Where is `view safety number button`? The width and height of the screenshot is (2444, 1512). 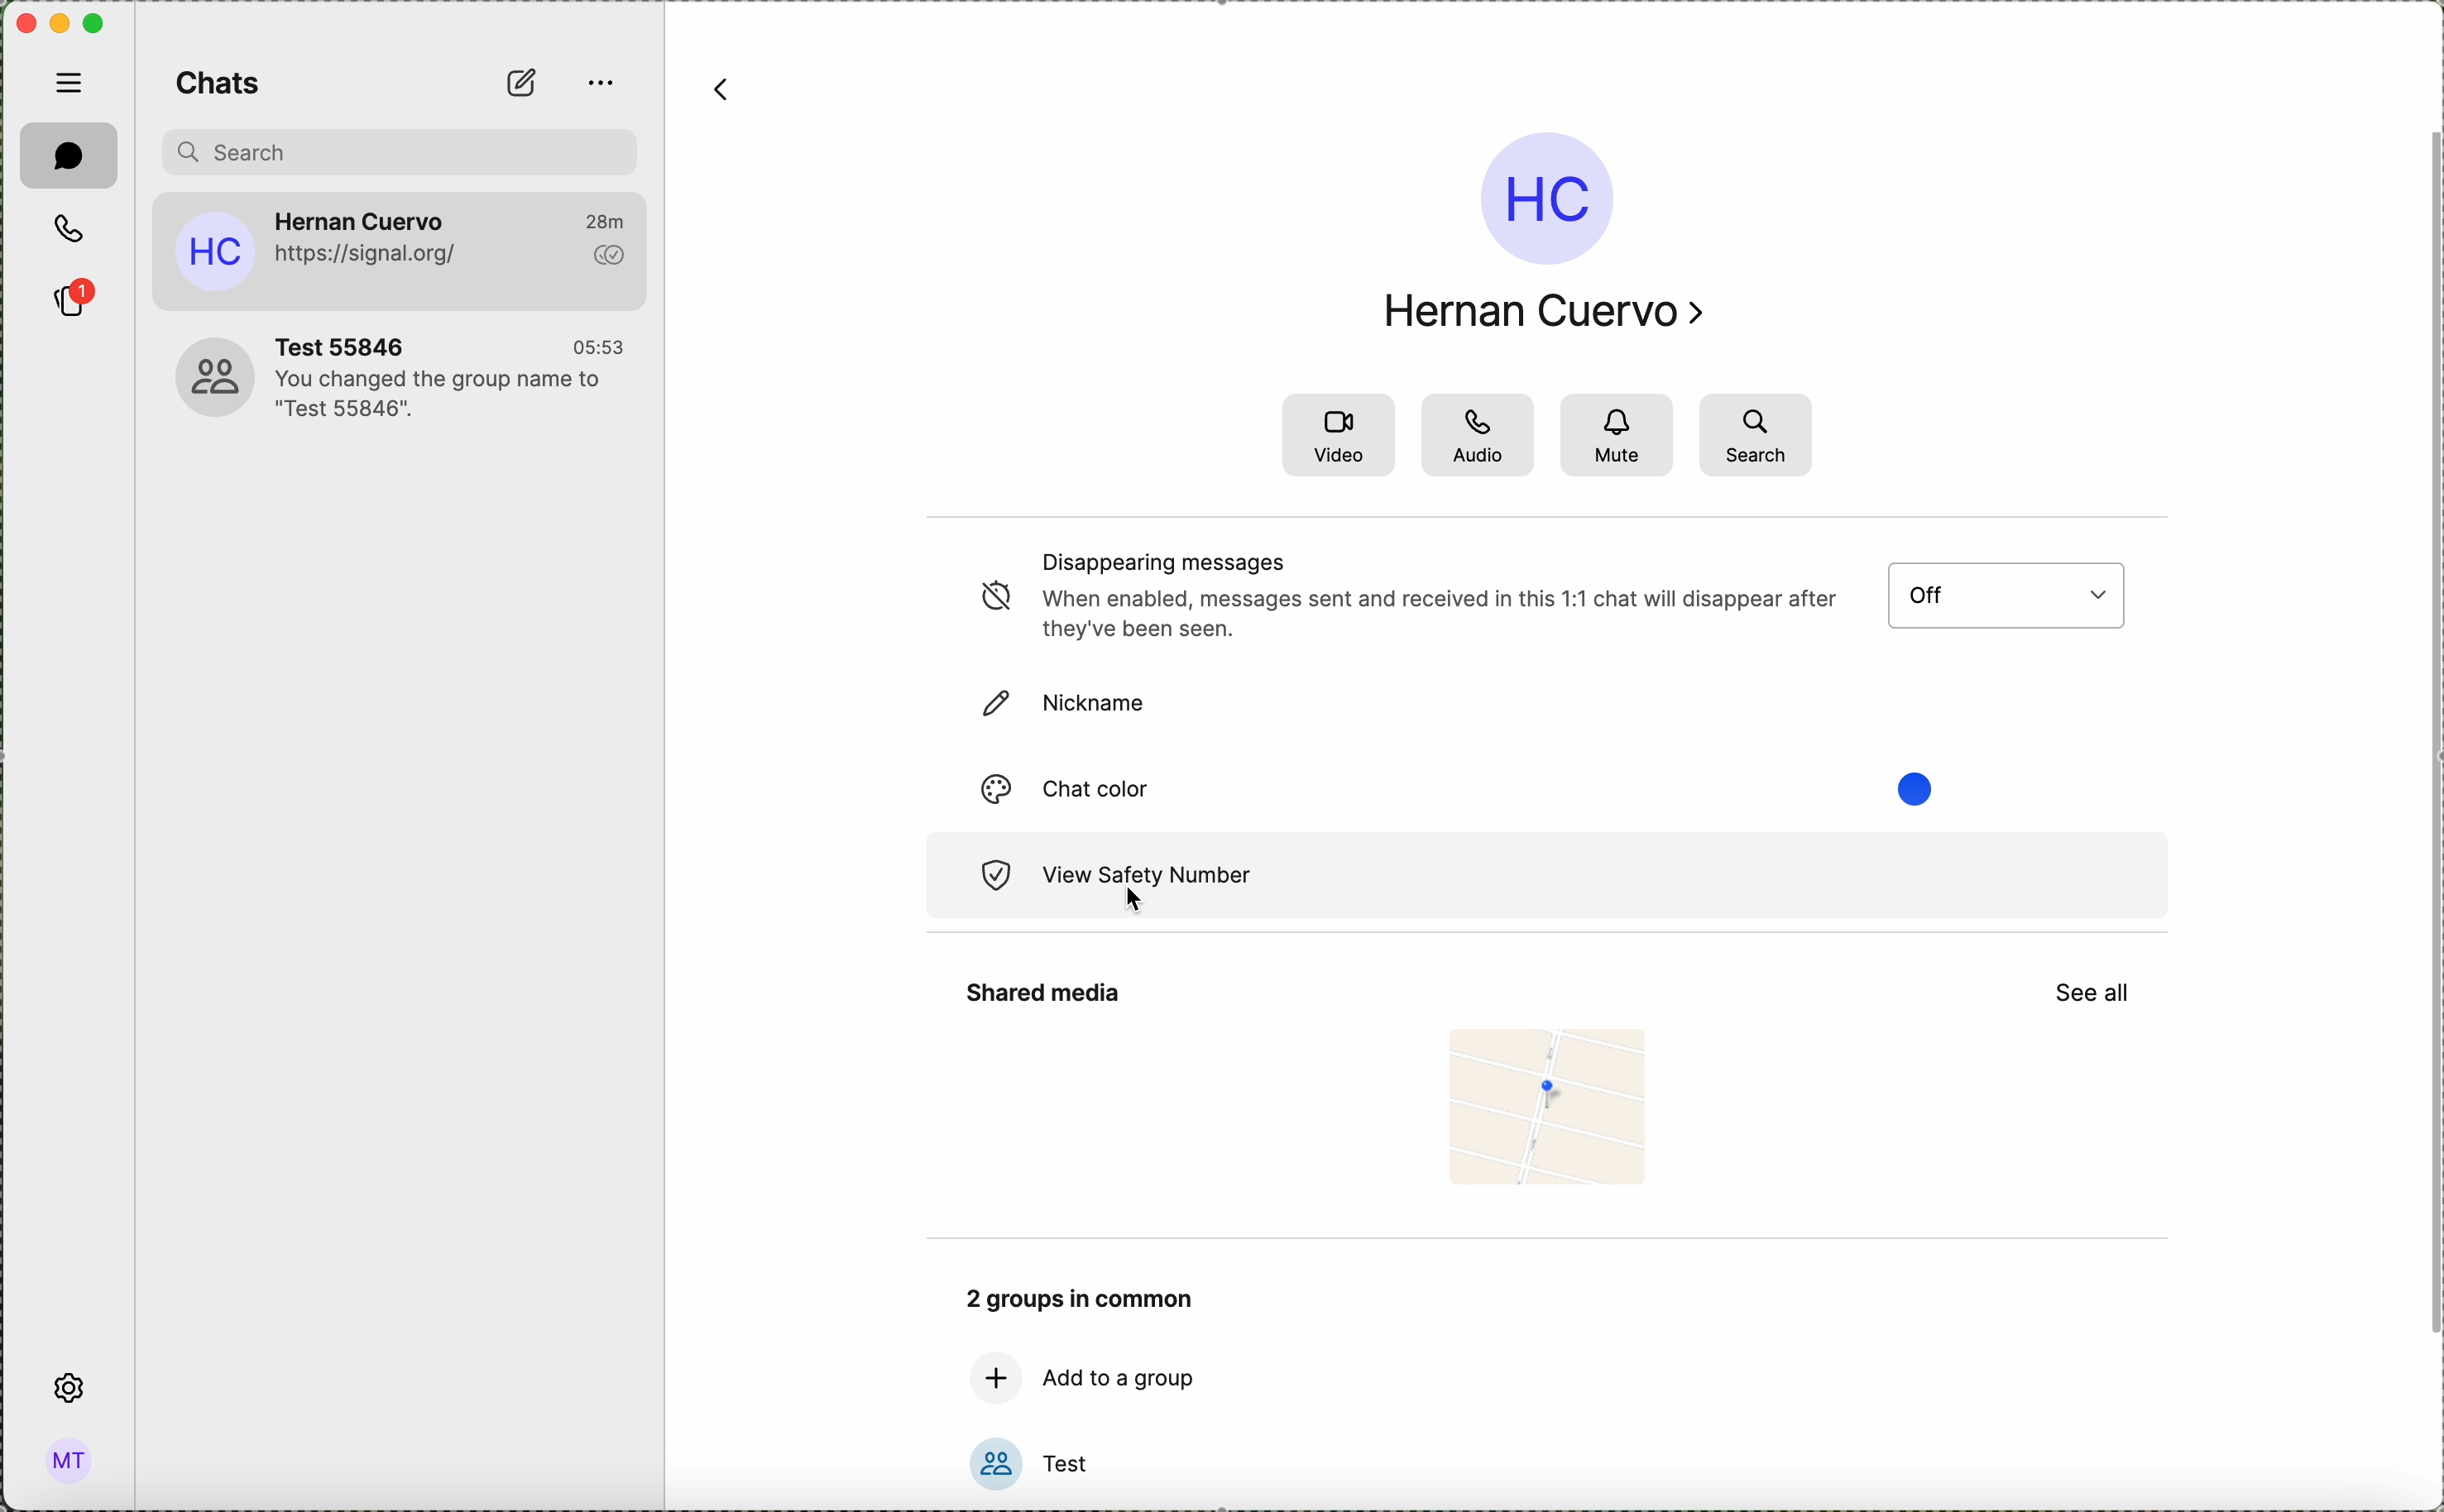 view safety number button is located at coordinates (1601, 879).